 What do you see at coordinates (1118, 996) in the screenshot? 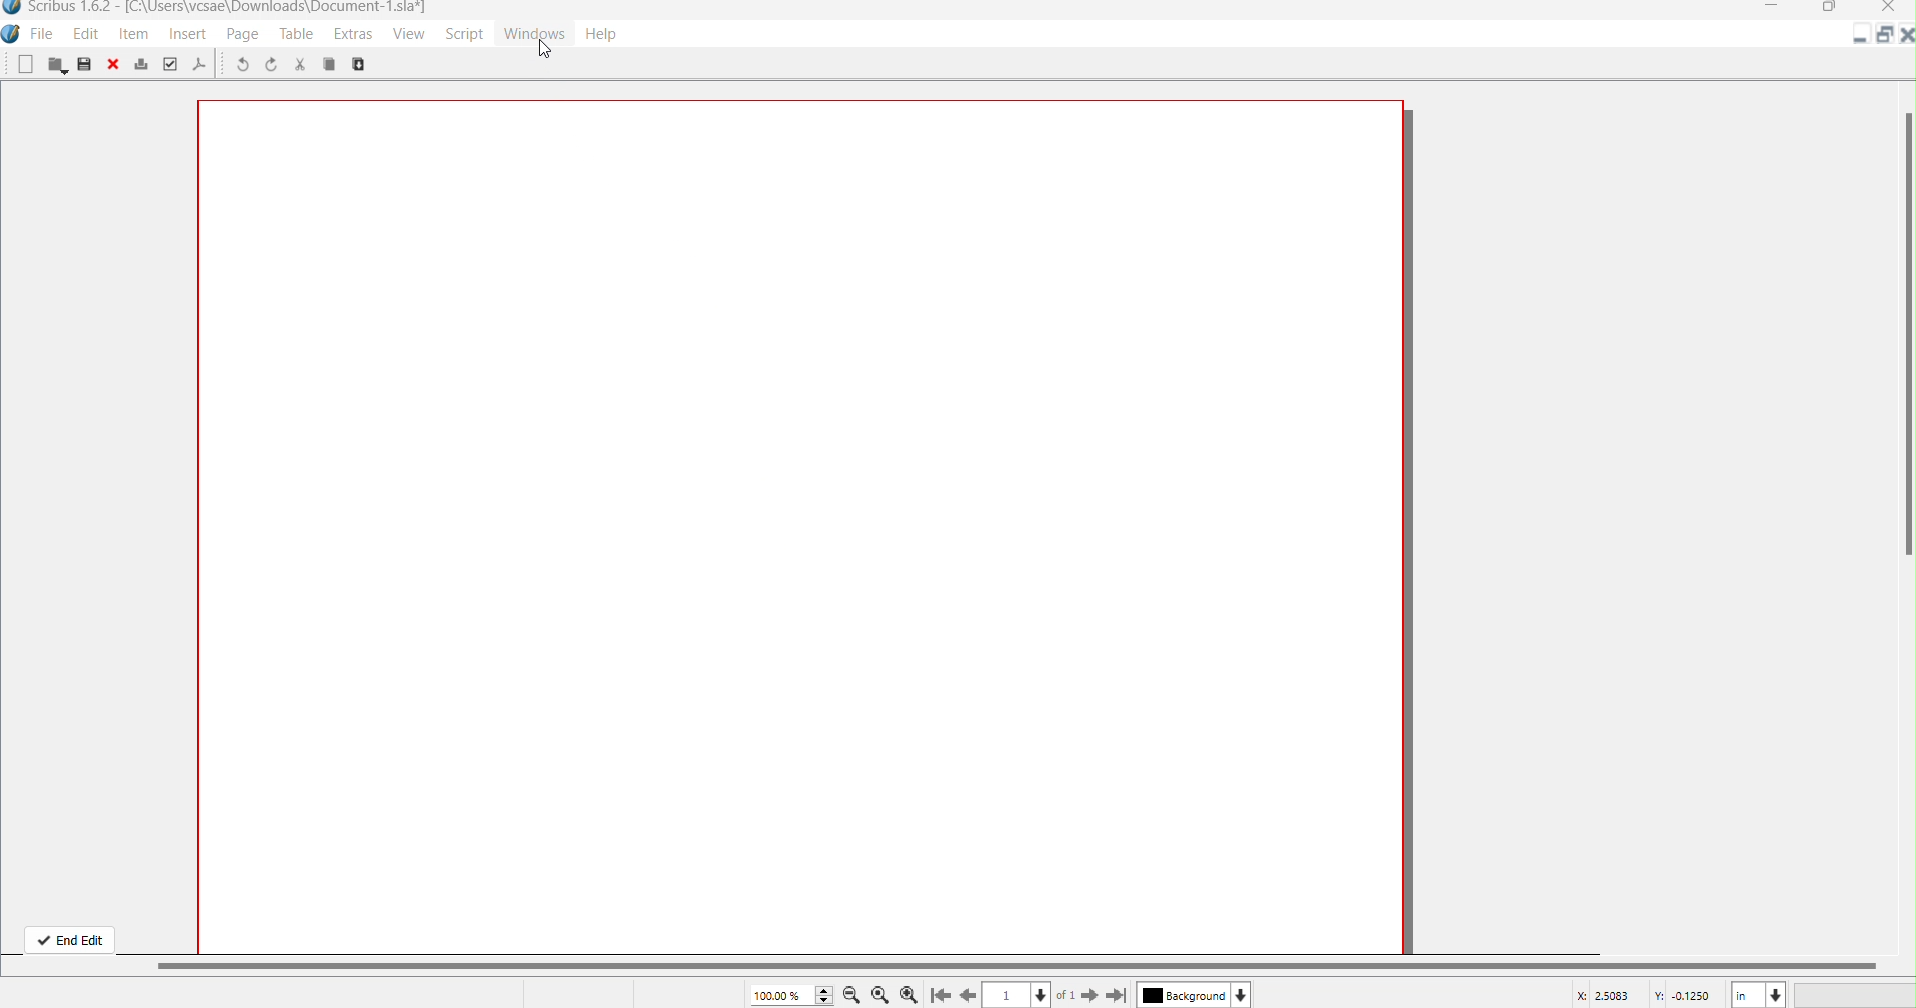
I see `go to end` at bounding box center [1118, 996].